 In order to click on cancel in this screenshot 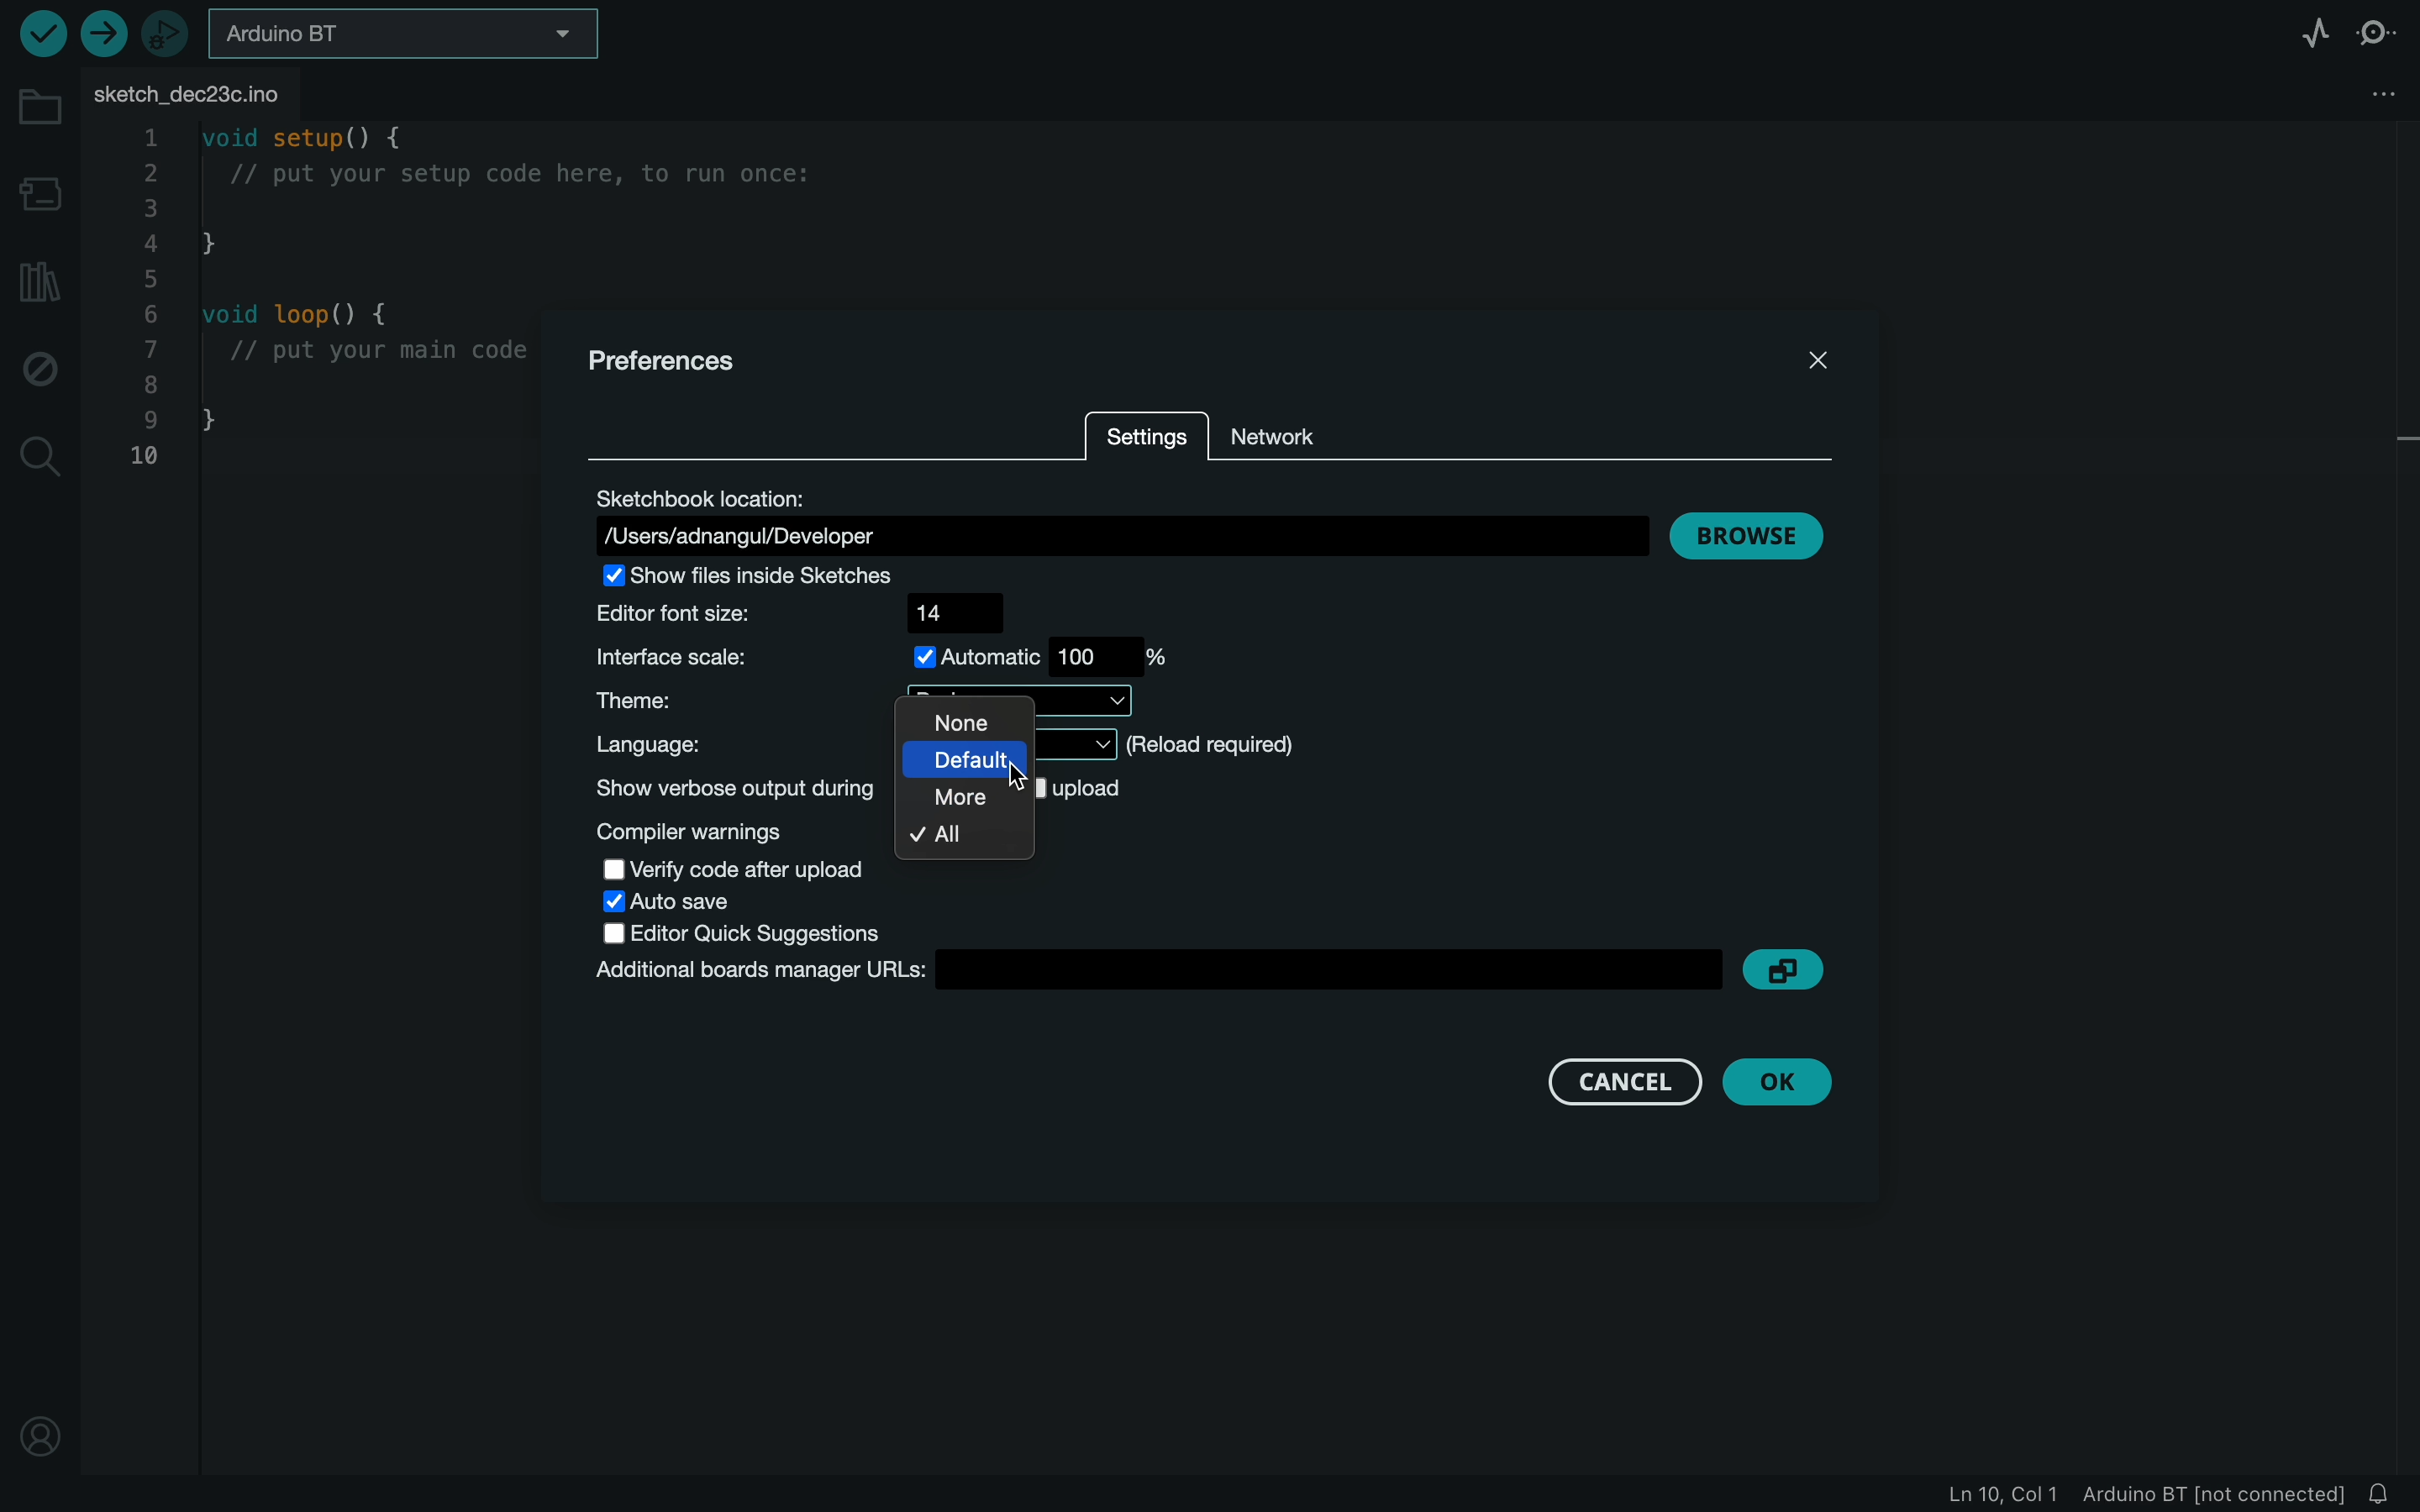, I will do `click(1629, 1081)`.